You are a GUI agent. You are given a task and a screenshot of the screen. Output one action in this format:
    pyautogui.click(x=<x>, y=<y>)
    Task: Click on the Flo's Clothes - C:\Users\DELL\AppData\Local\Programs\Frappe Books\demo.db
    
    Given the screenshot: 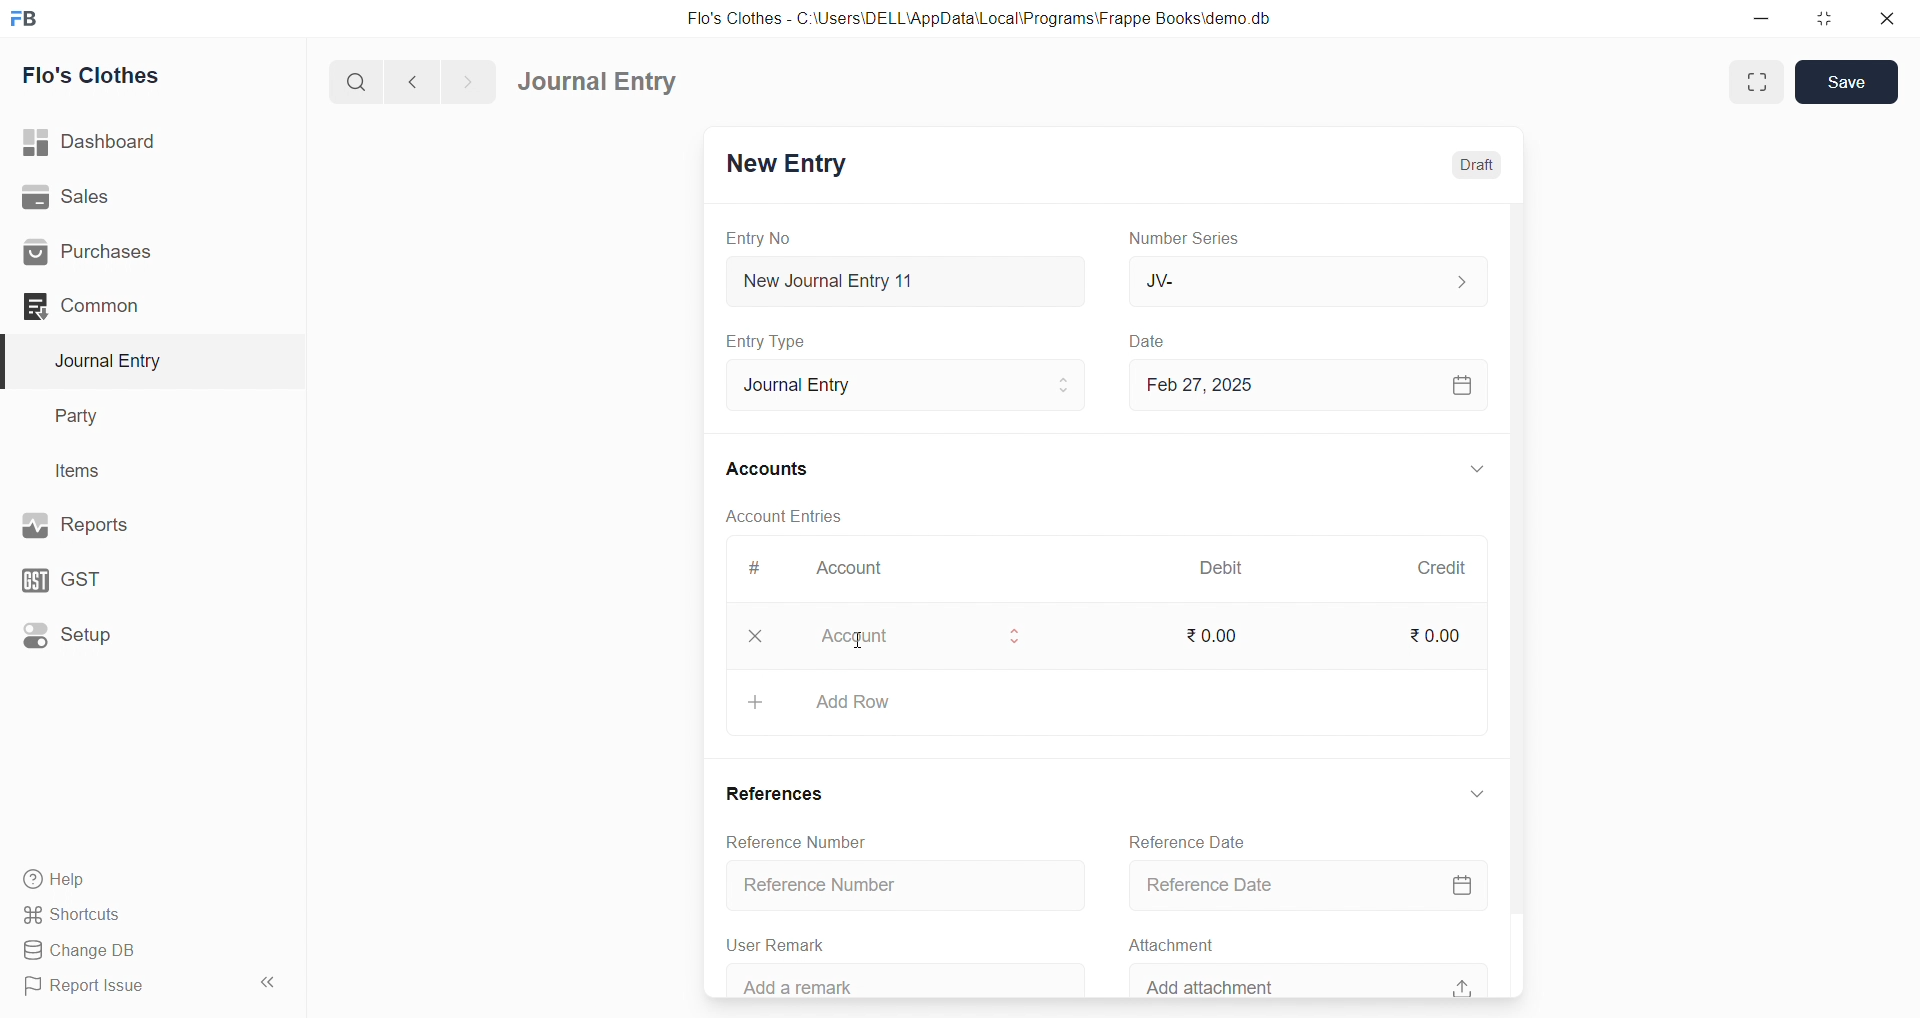 What is the action you would take?
    pyautogui.click(x=979, y=17)
    